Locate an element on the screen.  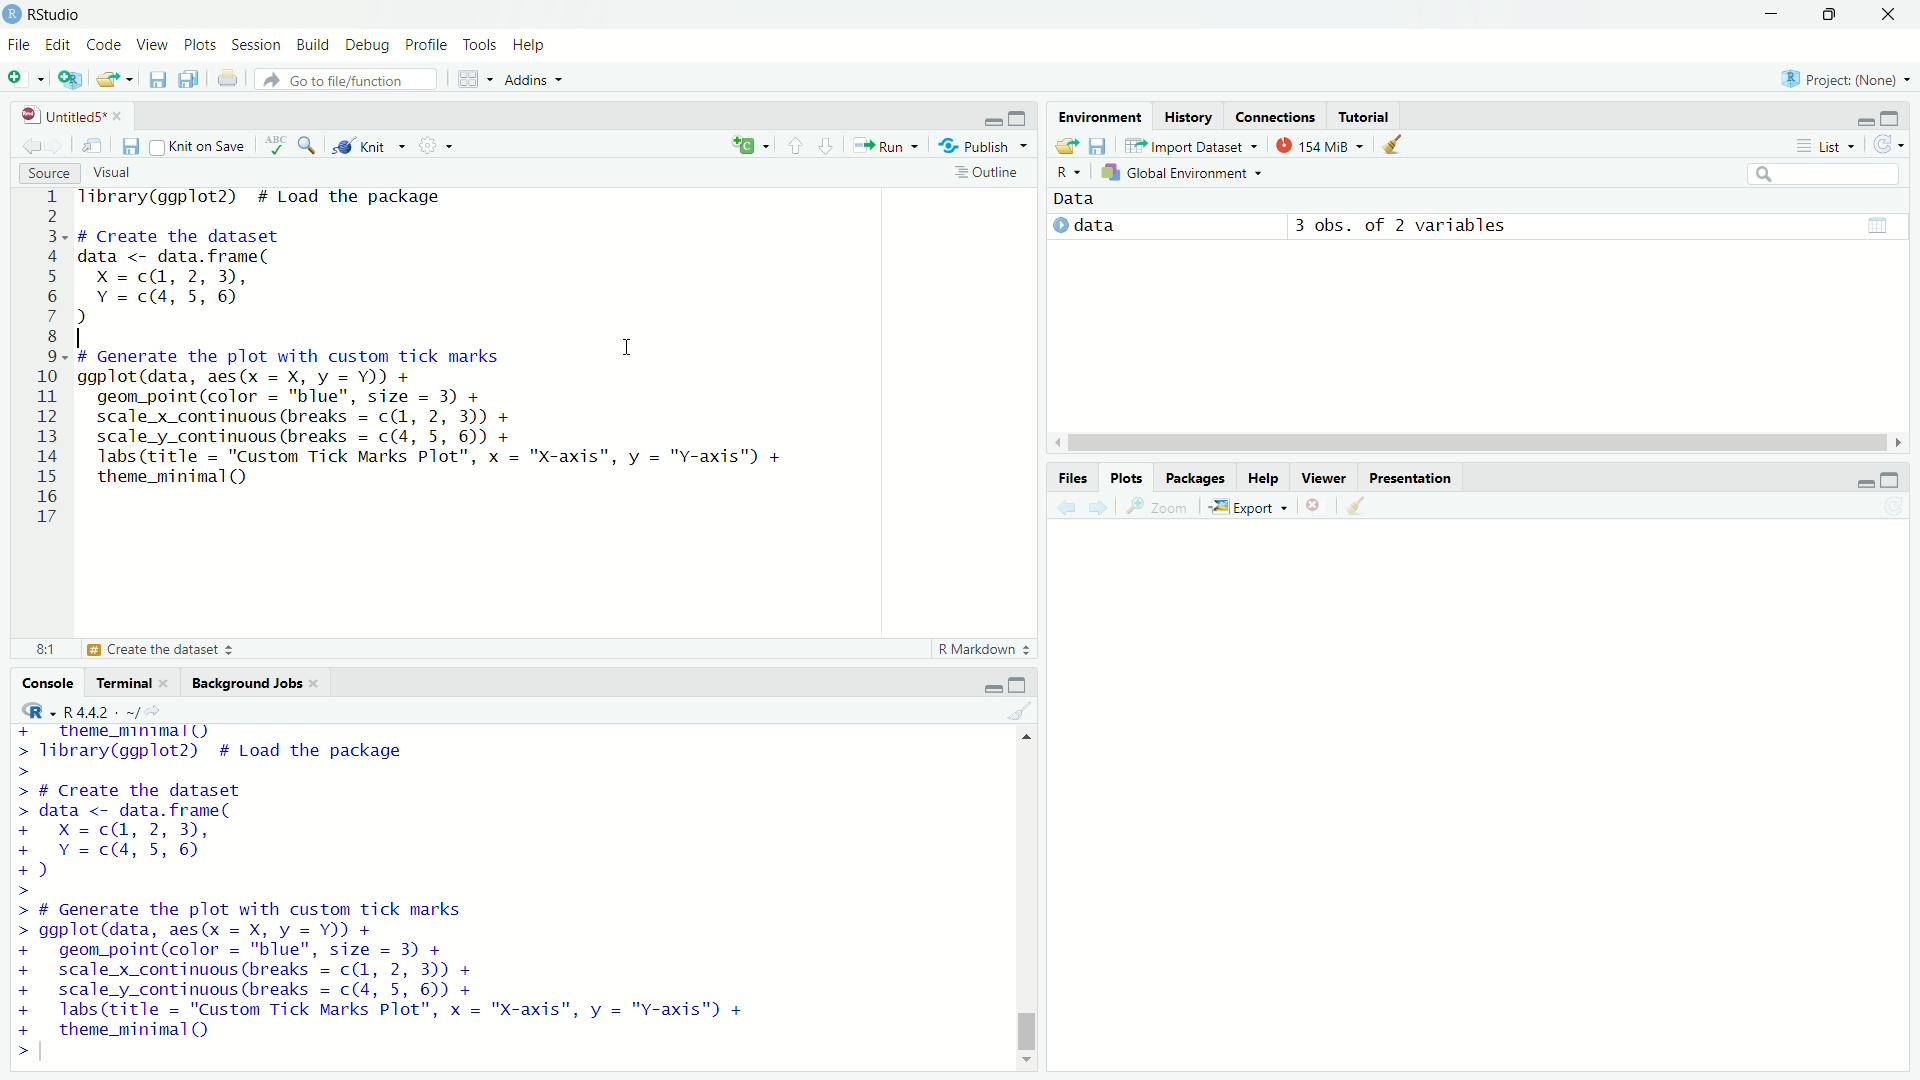
close is located at coordinates (172, 683).